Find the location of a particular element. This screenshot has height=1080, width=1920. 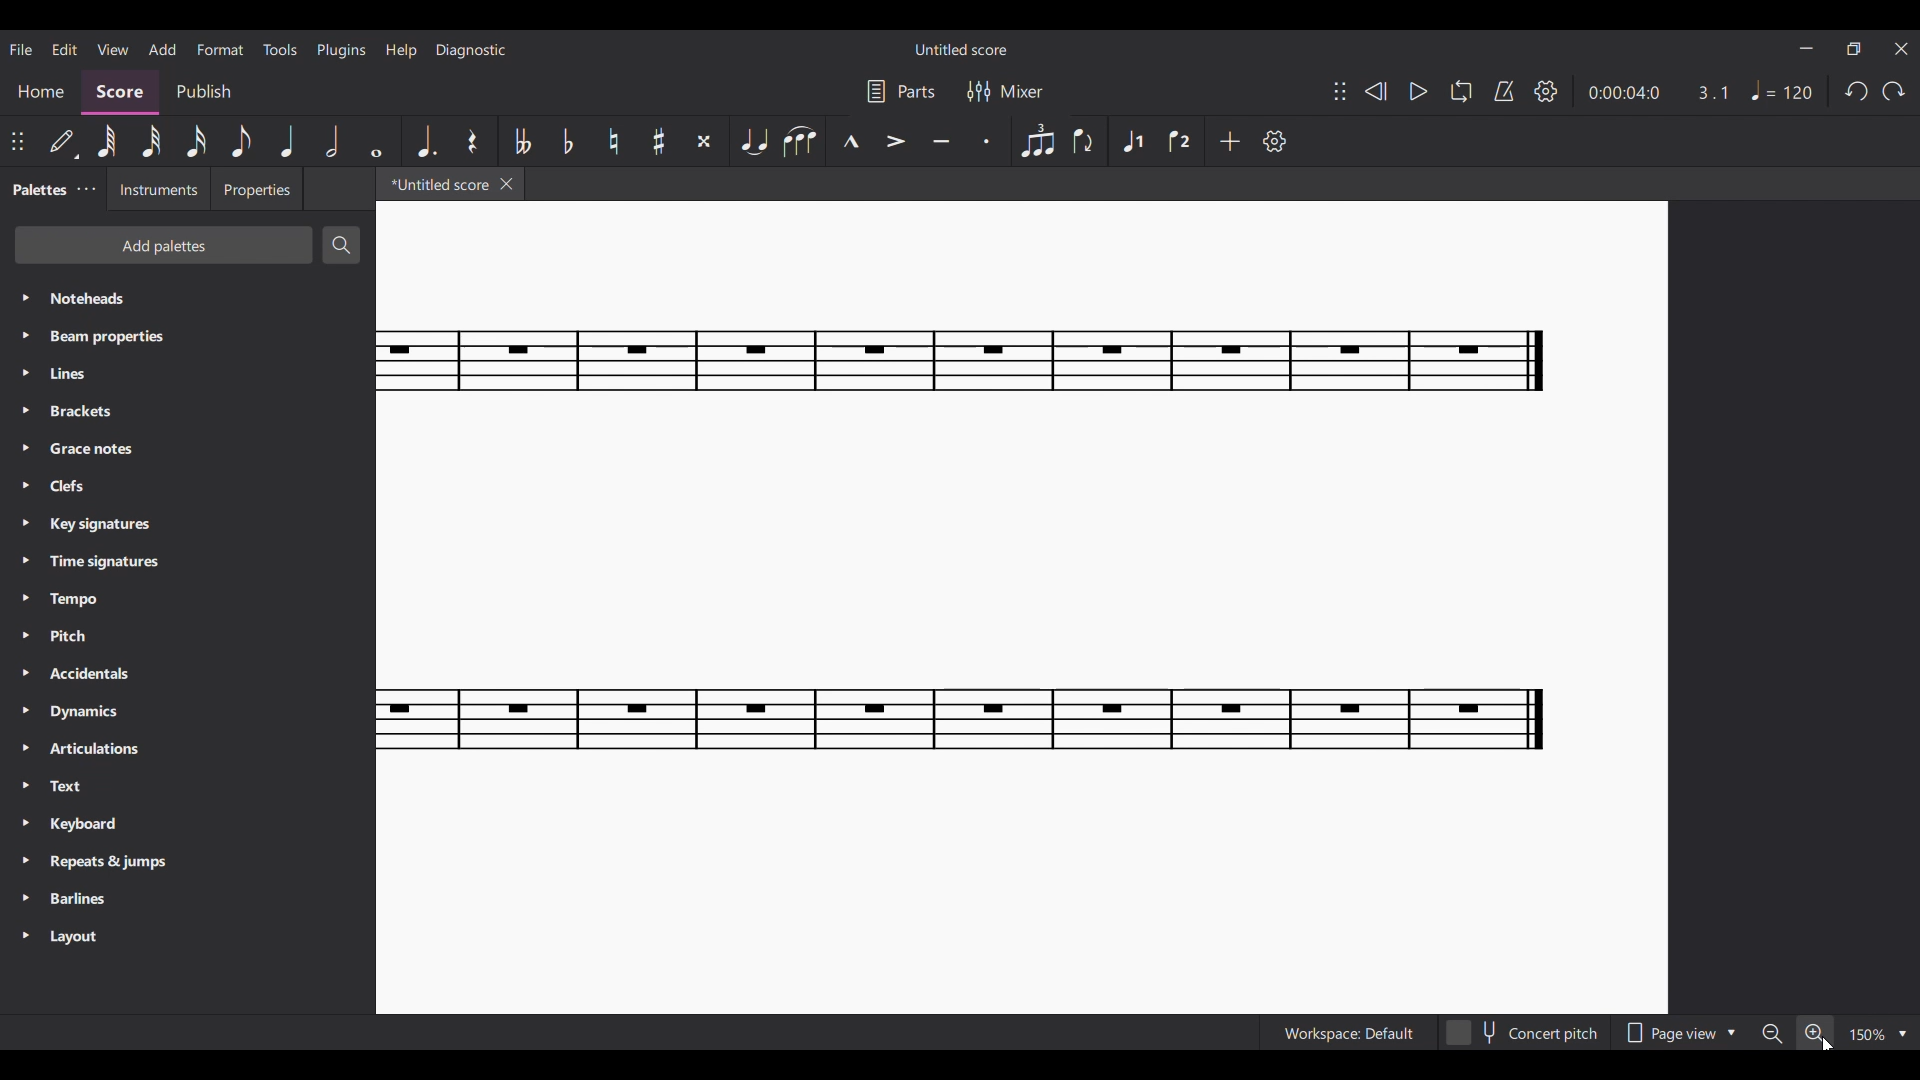

150% is located at coordinates (1866, 1034).